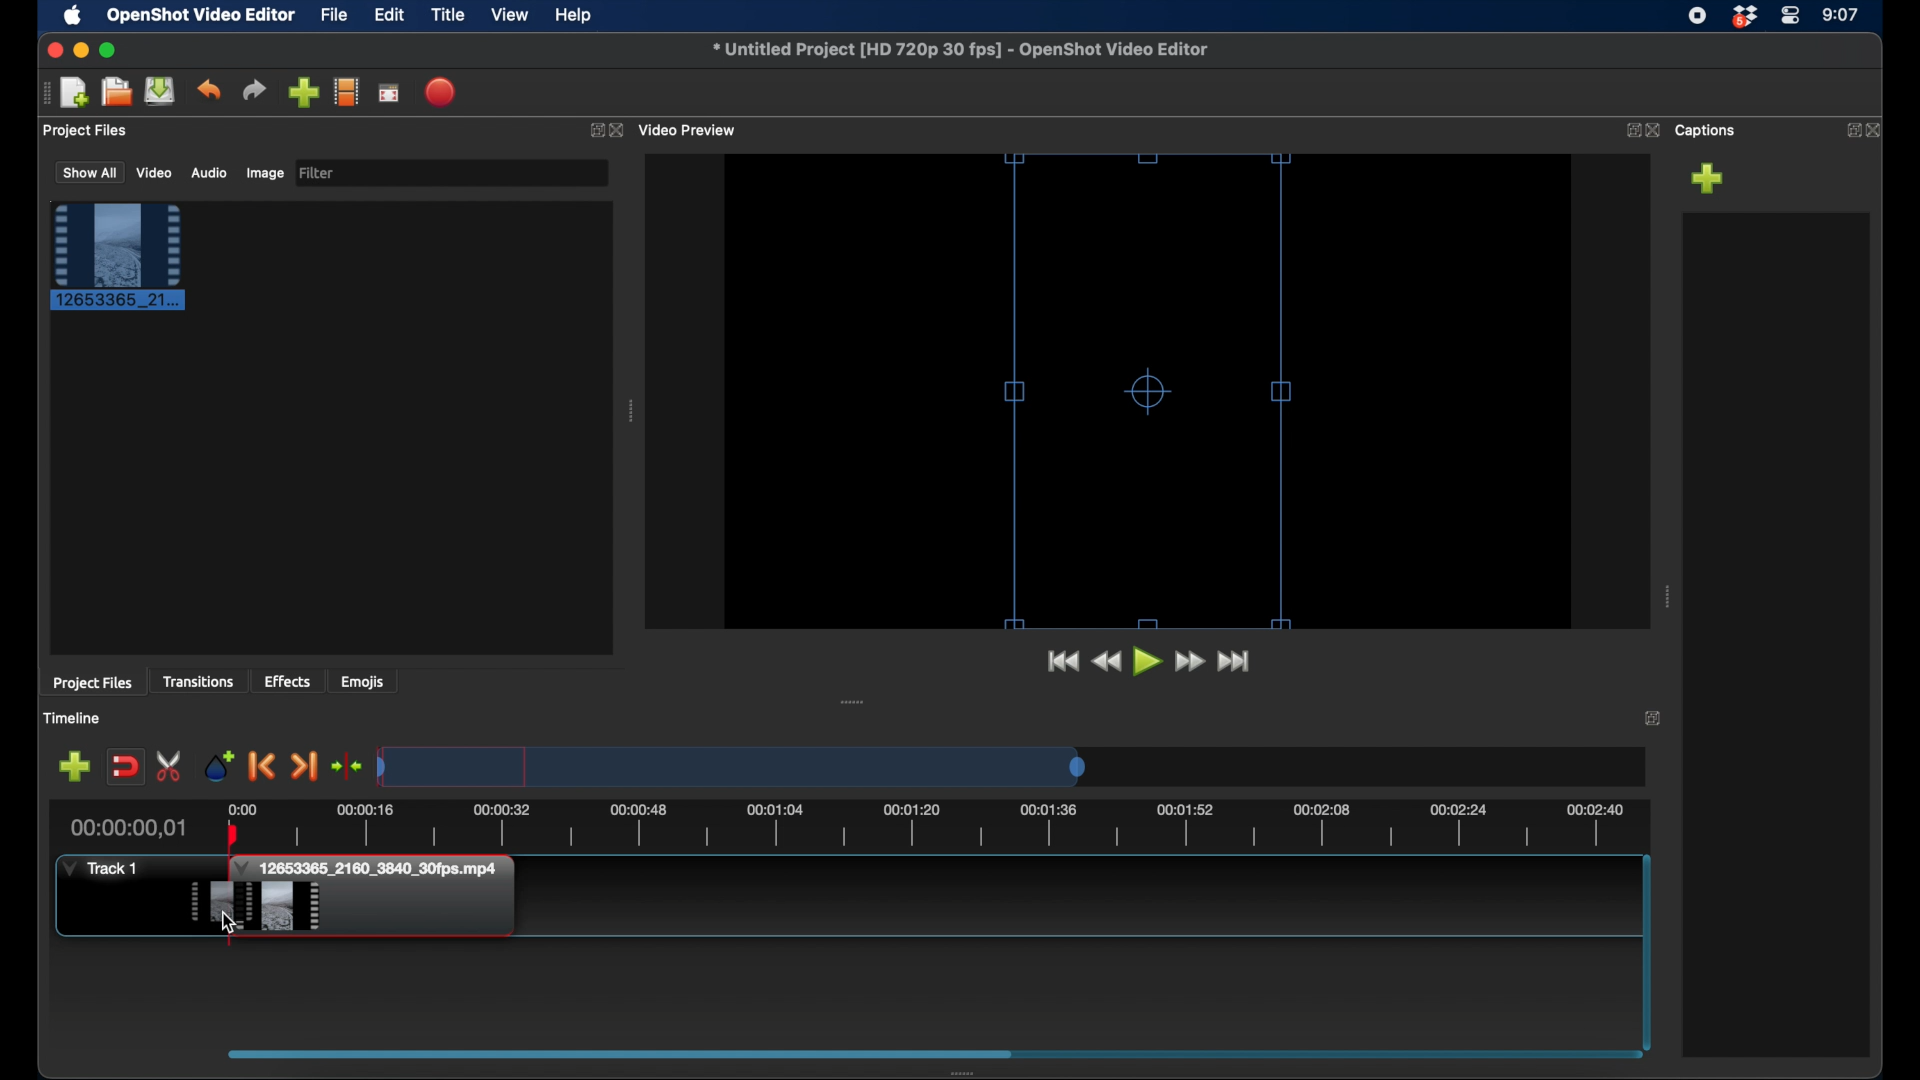 This screenshot has width=1920, height=1080. Describe the element at coordinates (75, 718) in the screenshot. I see `timeline` at that location.